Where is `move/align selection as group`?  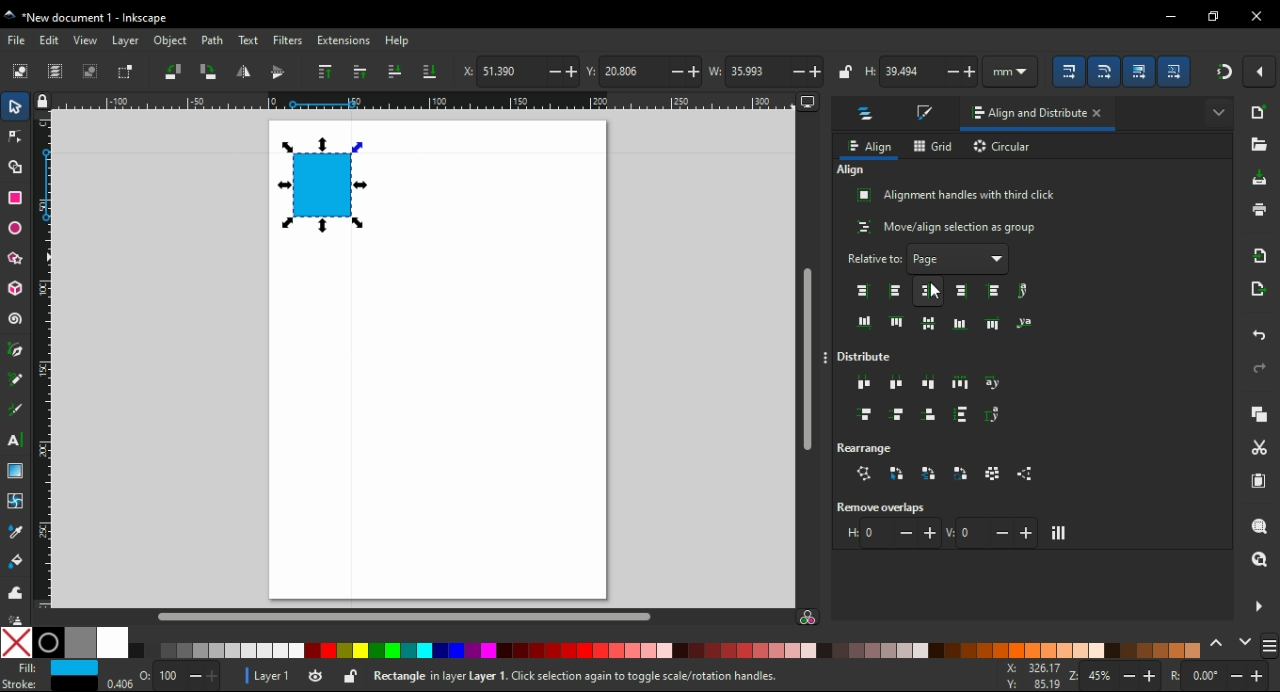 move/align selection as group is located at coordinates (948, 227).